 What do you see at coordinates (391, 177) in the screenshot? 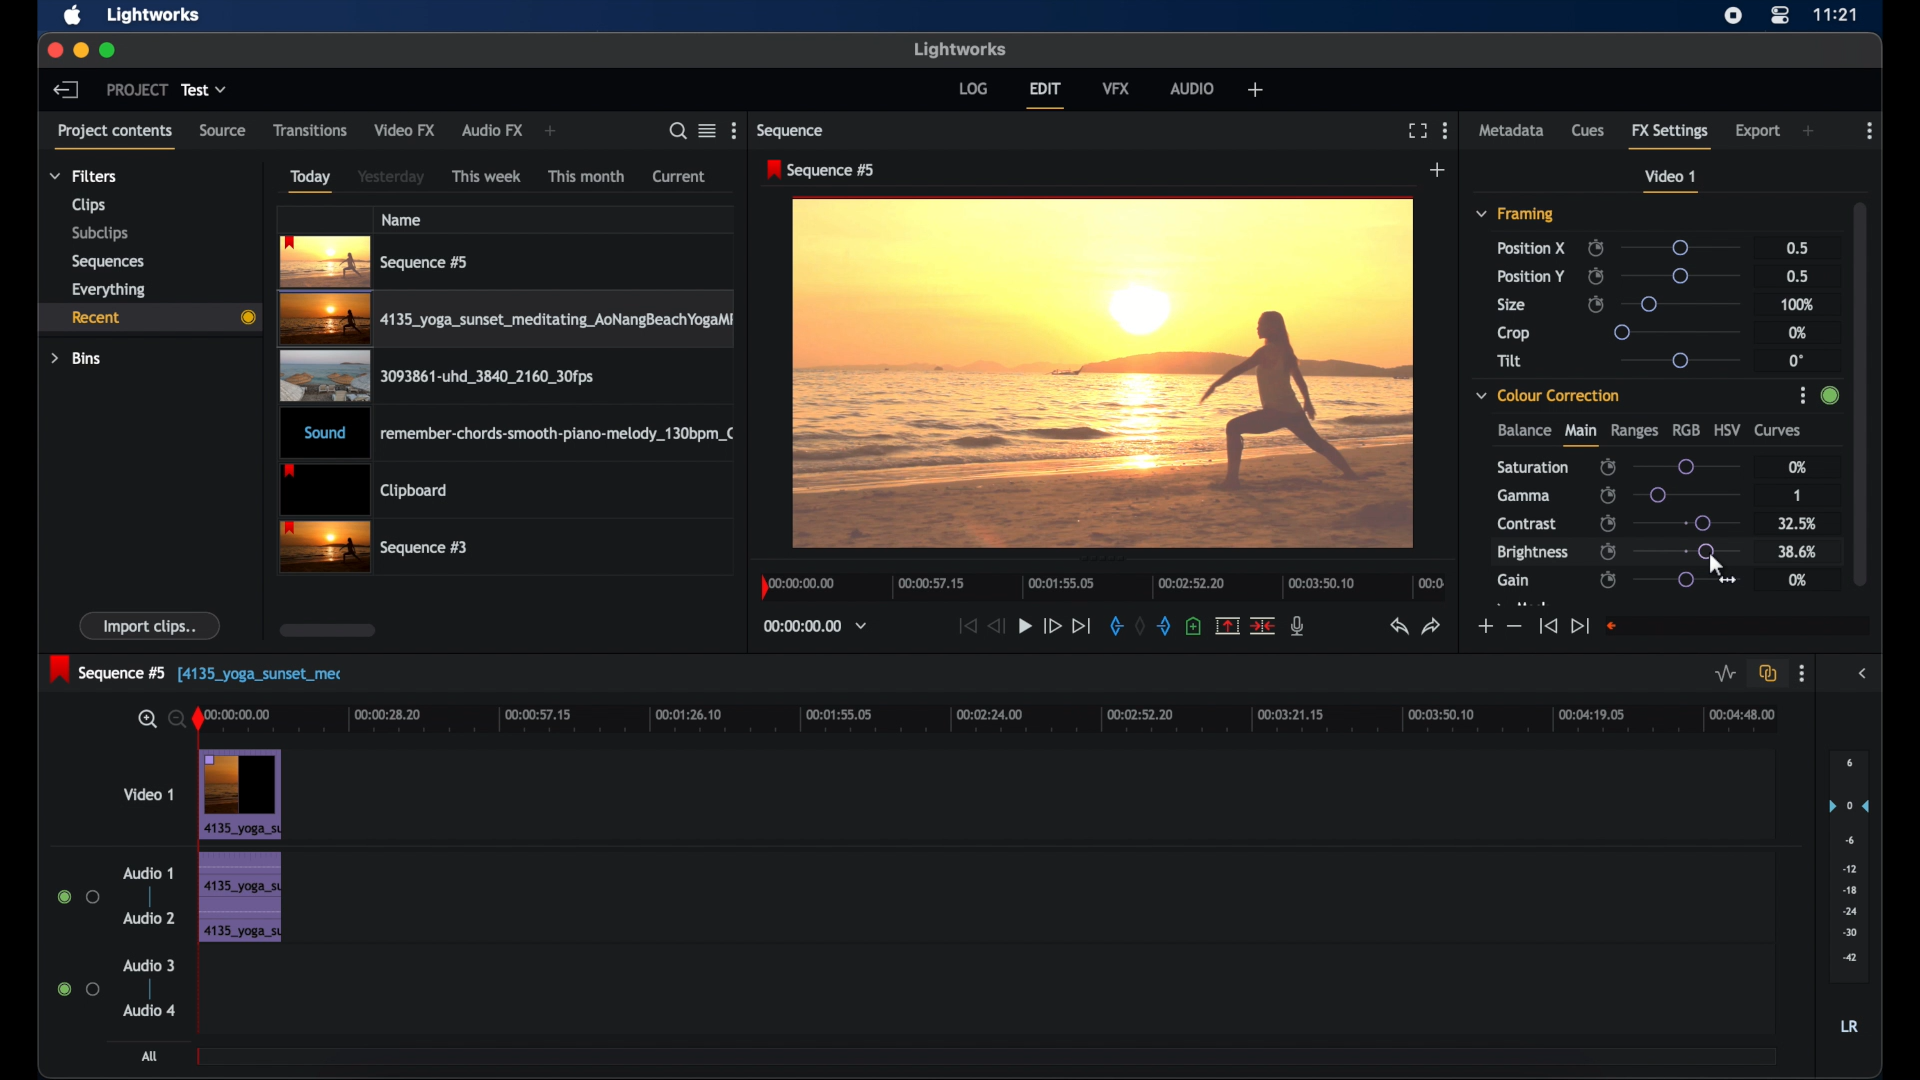
I see `yesterday` at bounding box center [391, 177].